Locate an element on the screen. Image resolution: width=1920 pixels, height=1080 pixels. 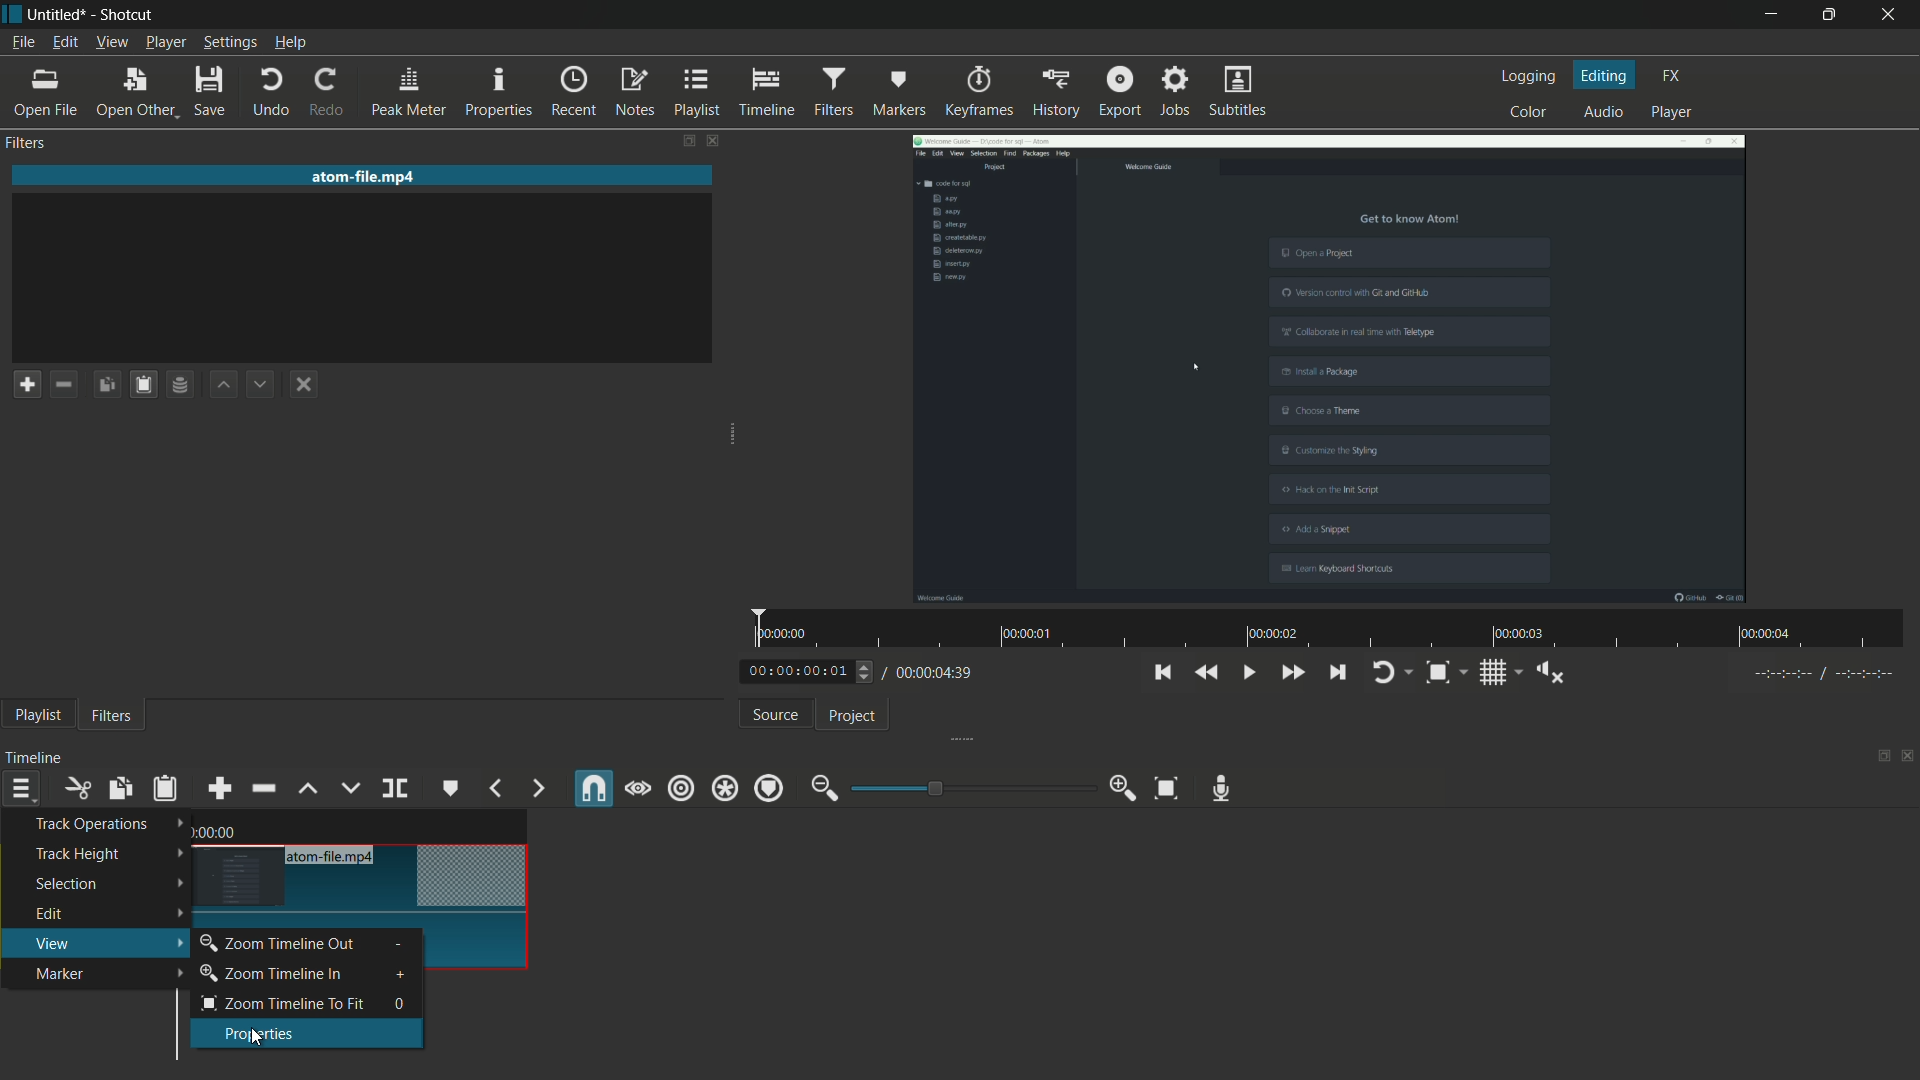
selection is located at coordinates (107, 884).